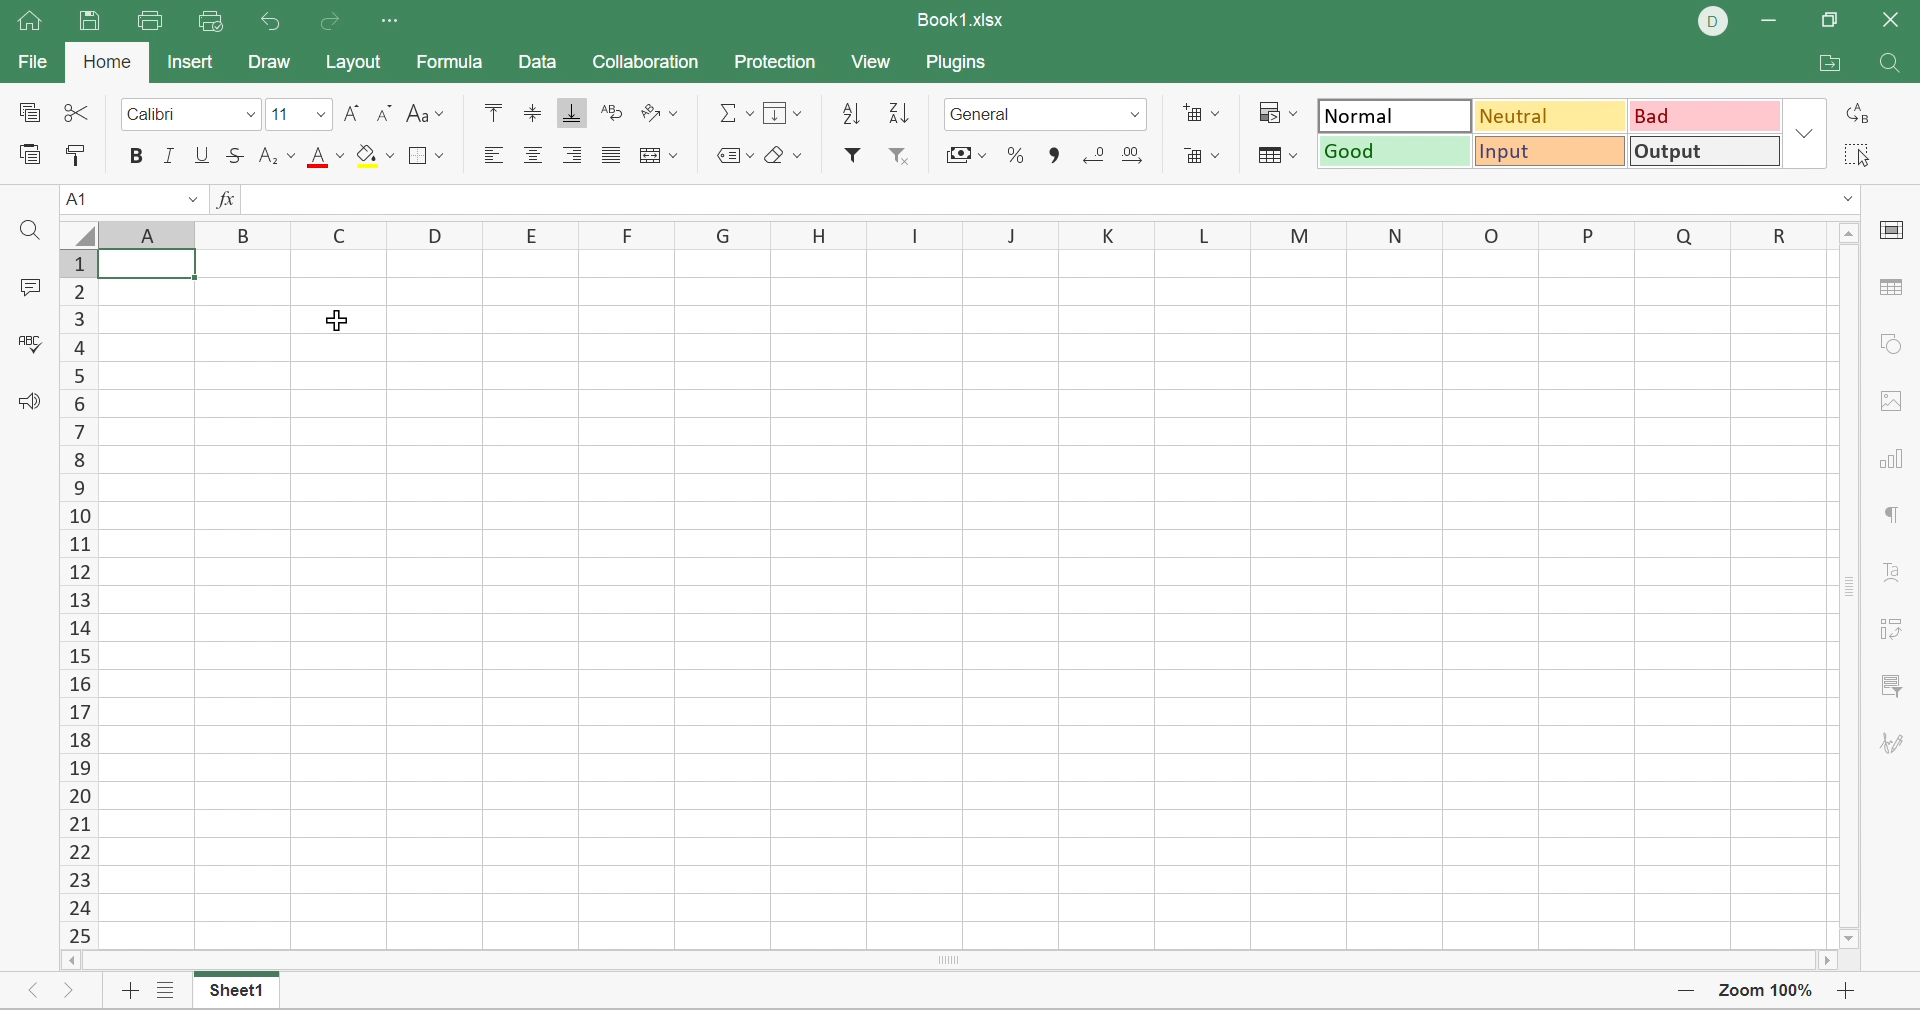 This screenshot has height=1010, width=1920. I want to click on Add sheet, so click(128, 992).